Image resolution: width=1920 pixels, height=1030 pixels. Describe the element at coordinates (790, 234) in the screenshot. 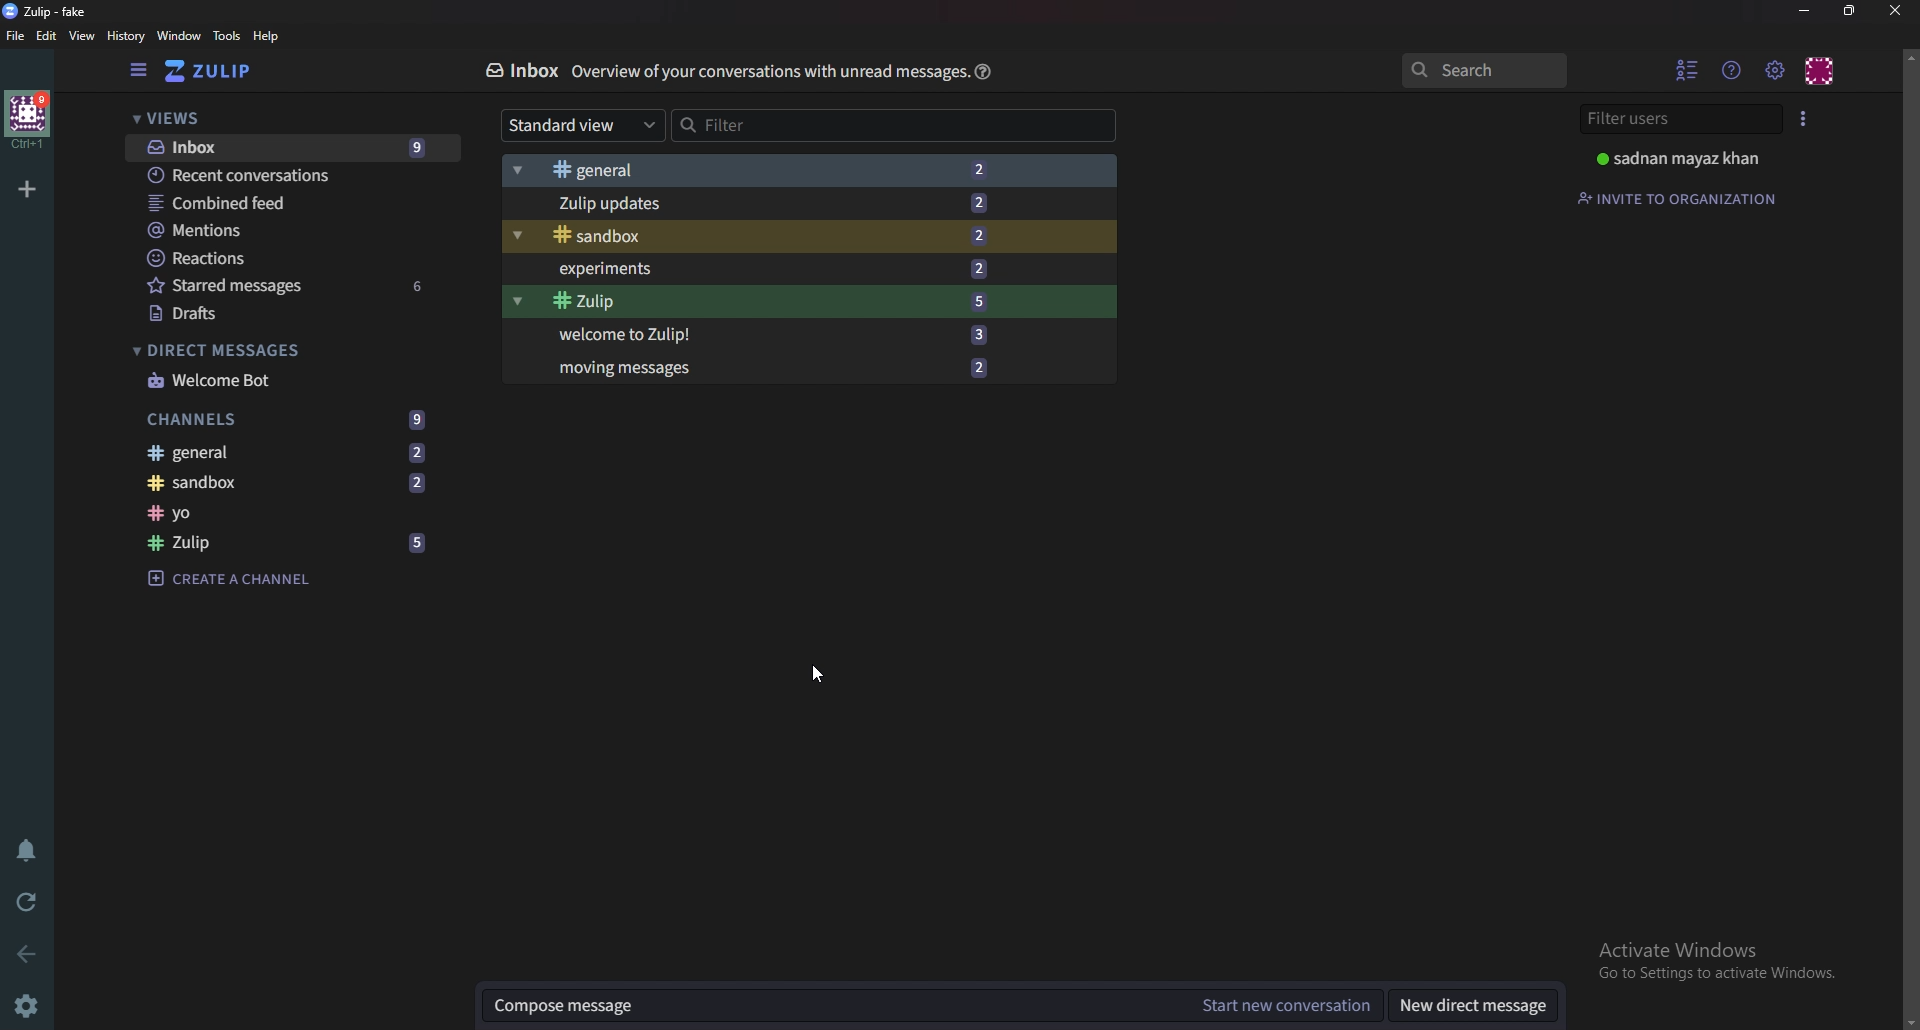

I see `Sandbox` at that location.